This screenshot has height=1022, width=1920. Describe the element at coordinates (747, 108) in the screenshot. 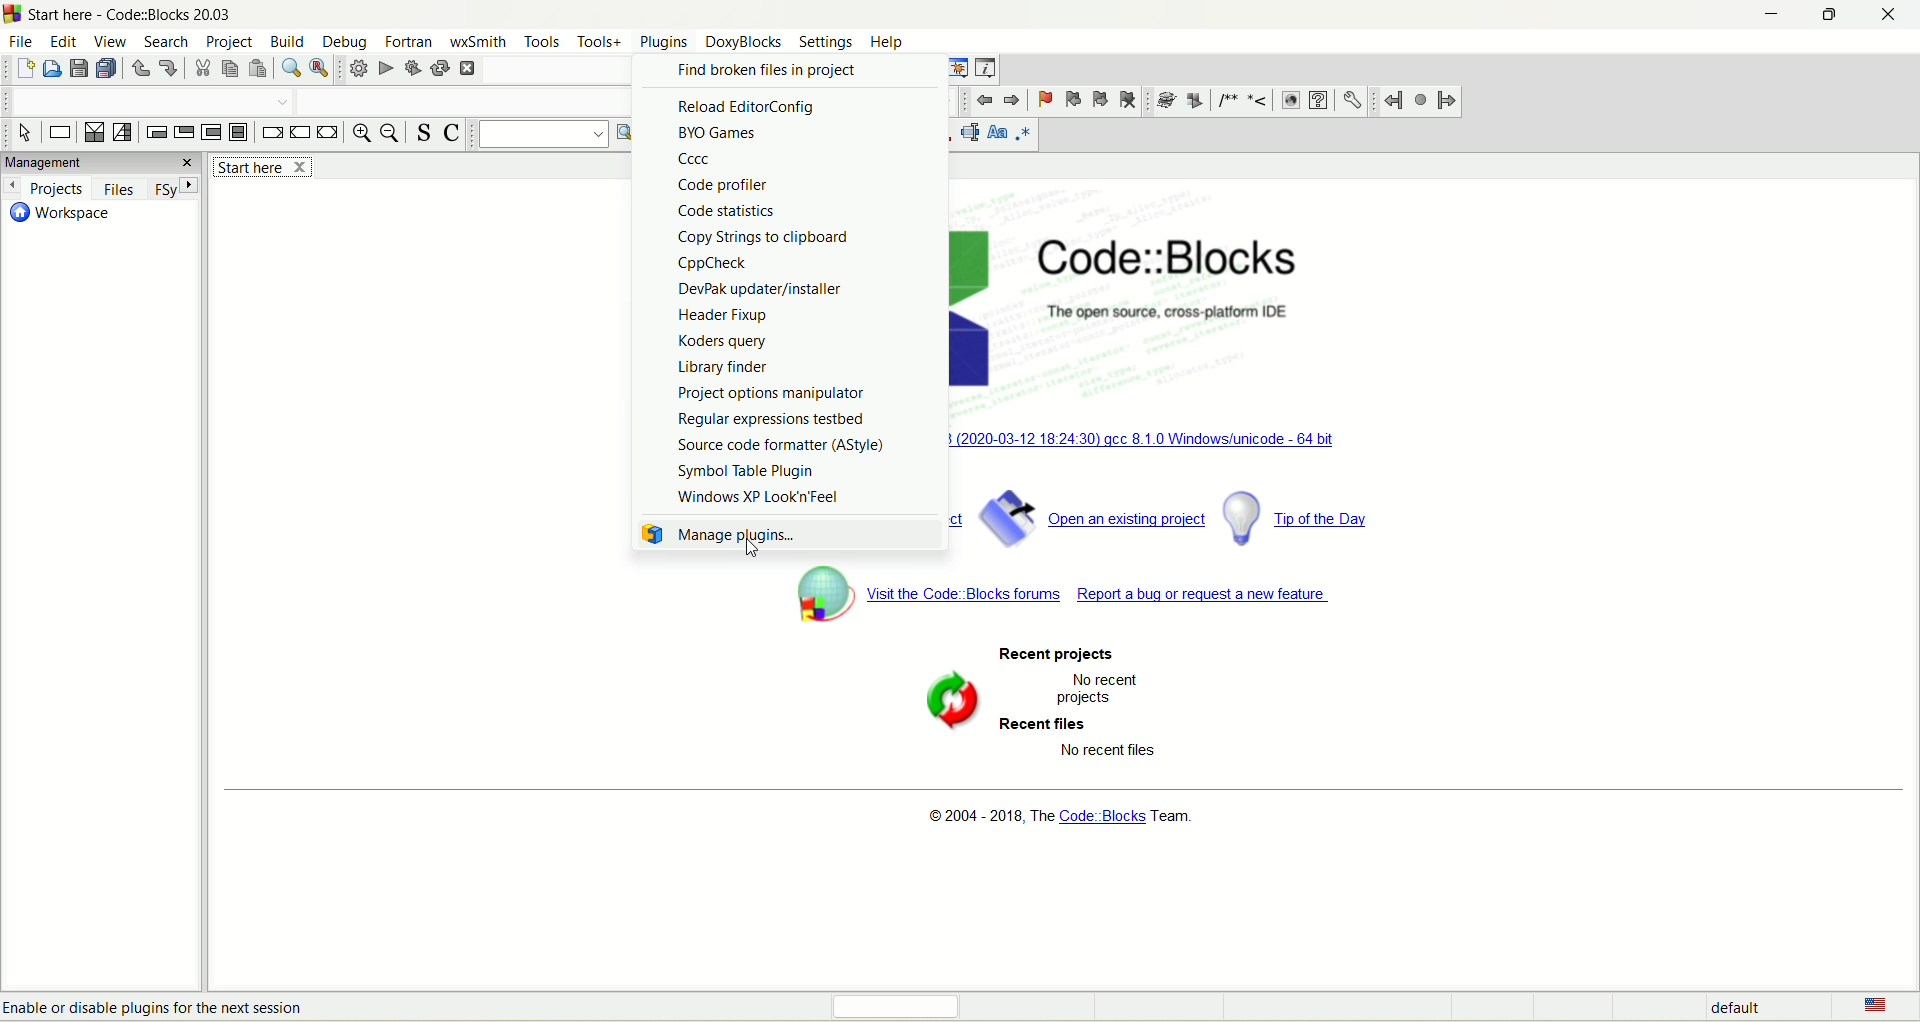

I see `reload editor config` at that location.